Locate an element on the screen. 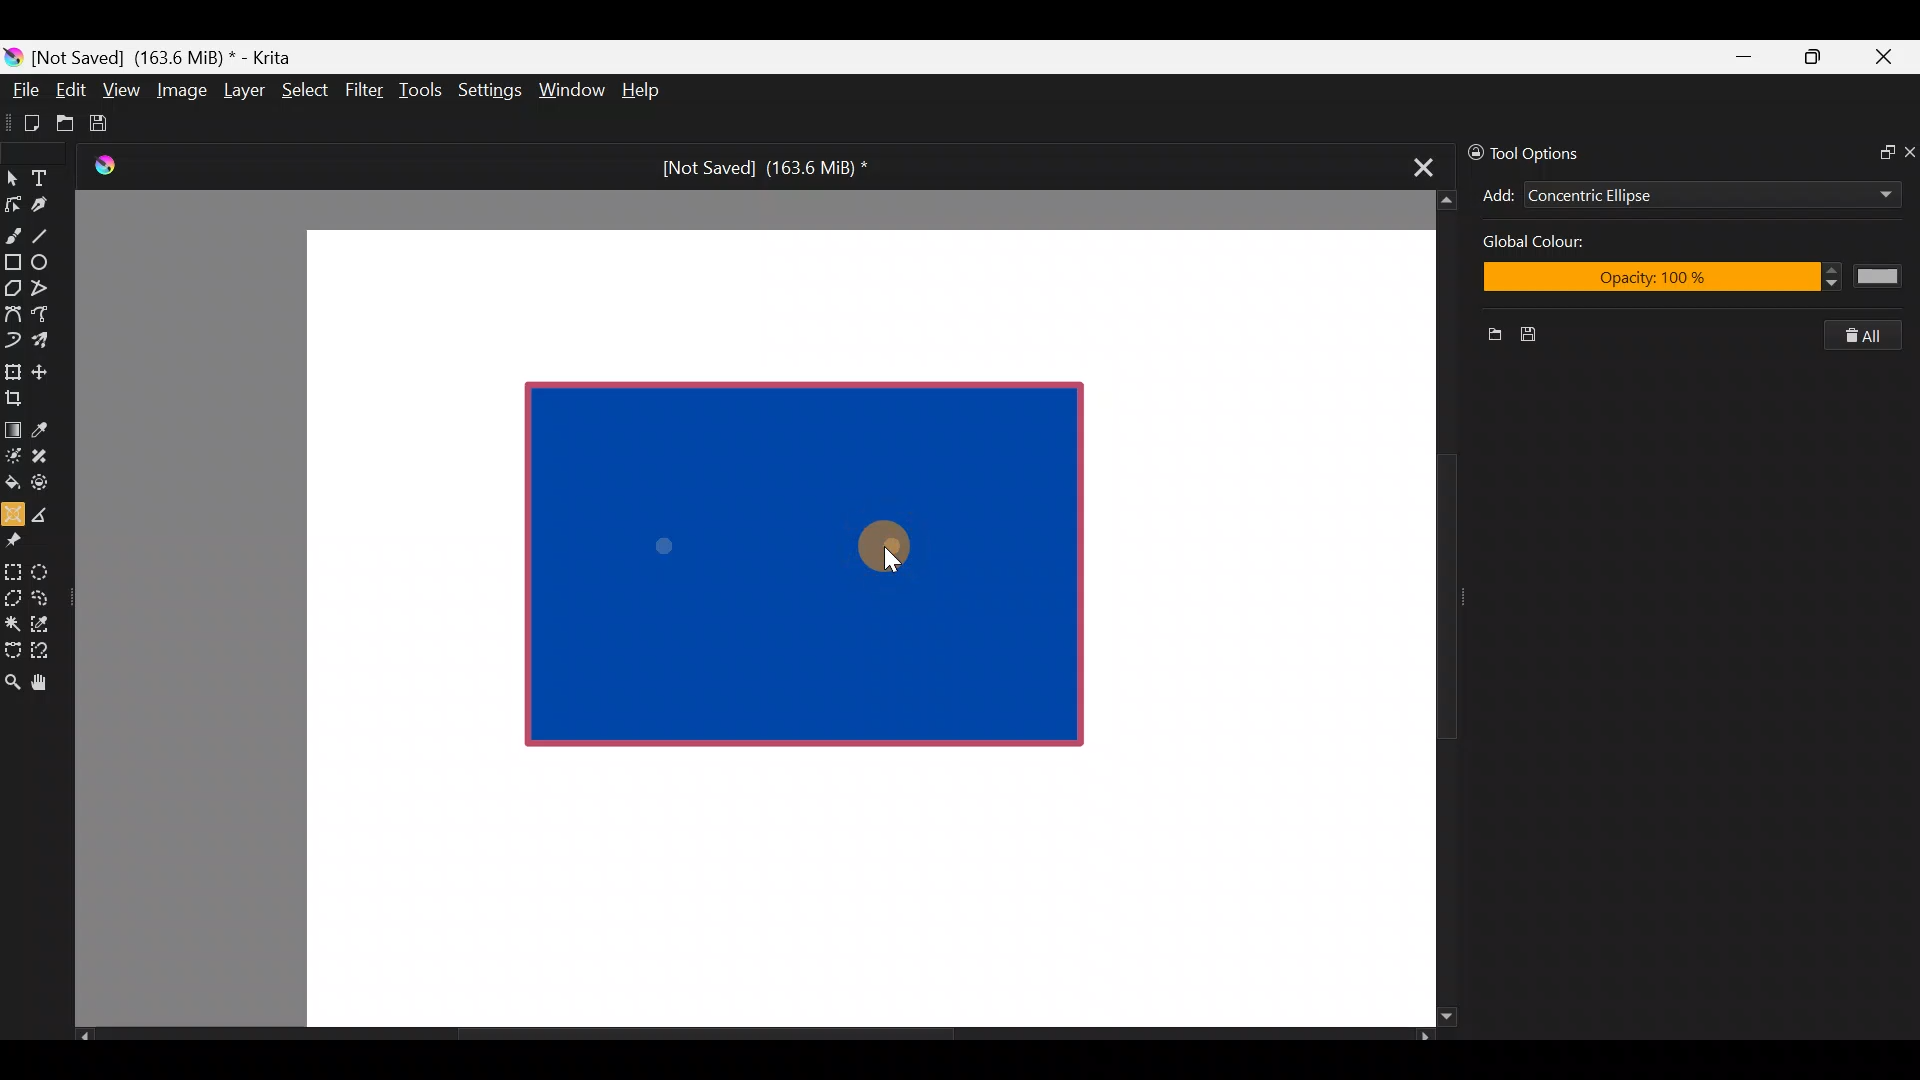  Scroll bar is located at coordinates (754, 1036).